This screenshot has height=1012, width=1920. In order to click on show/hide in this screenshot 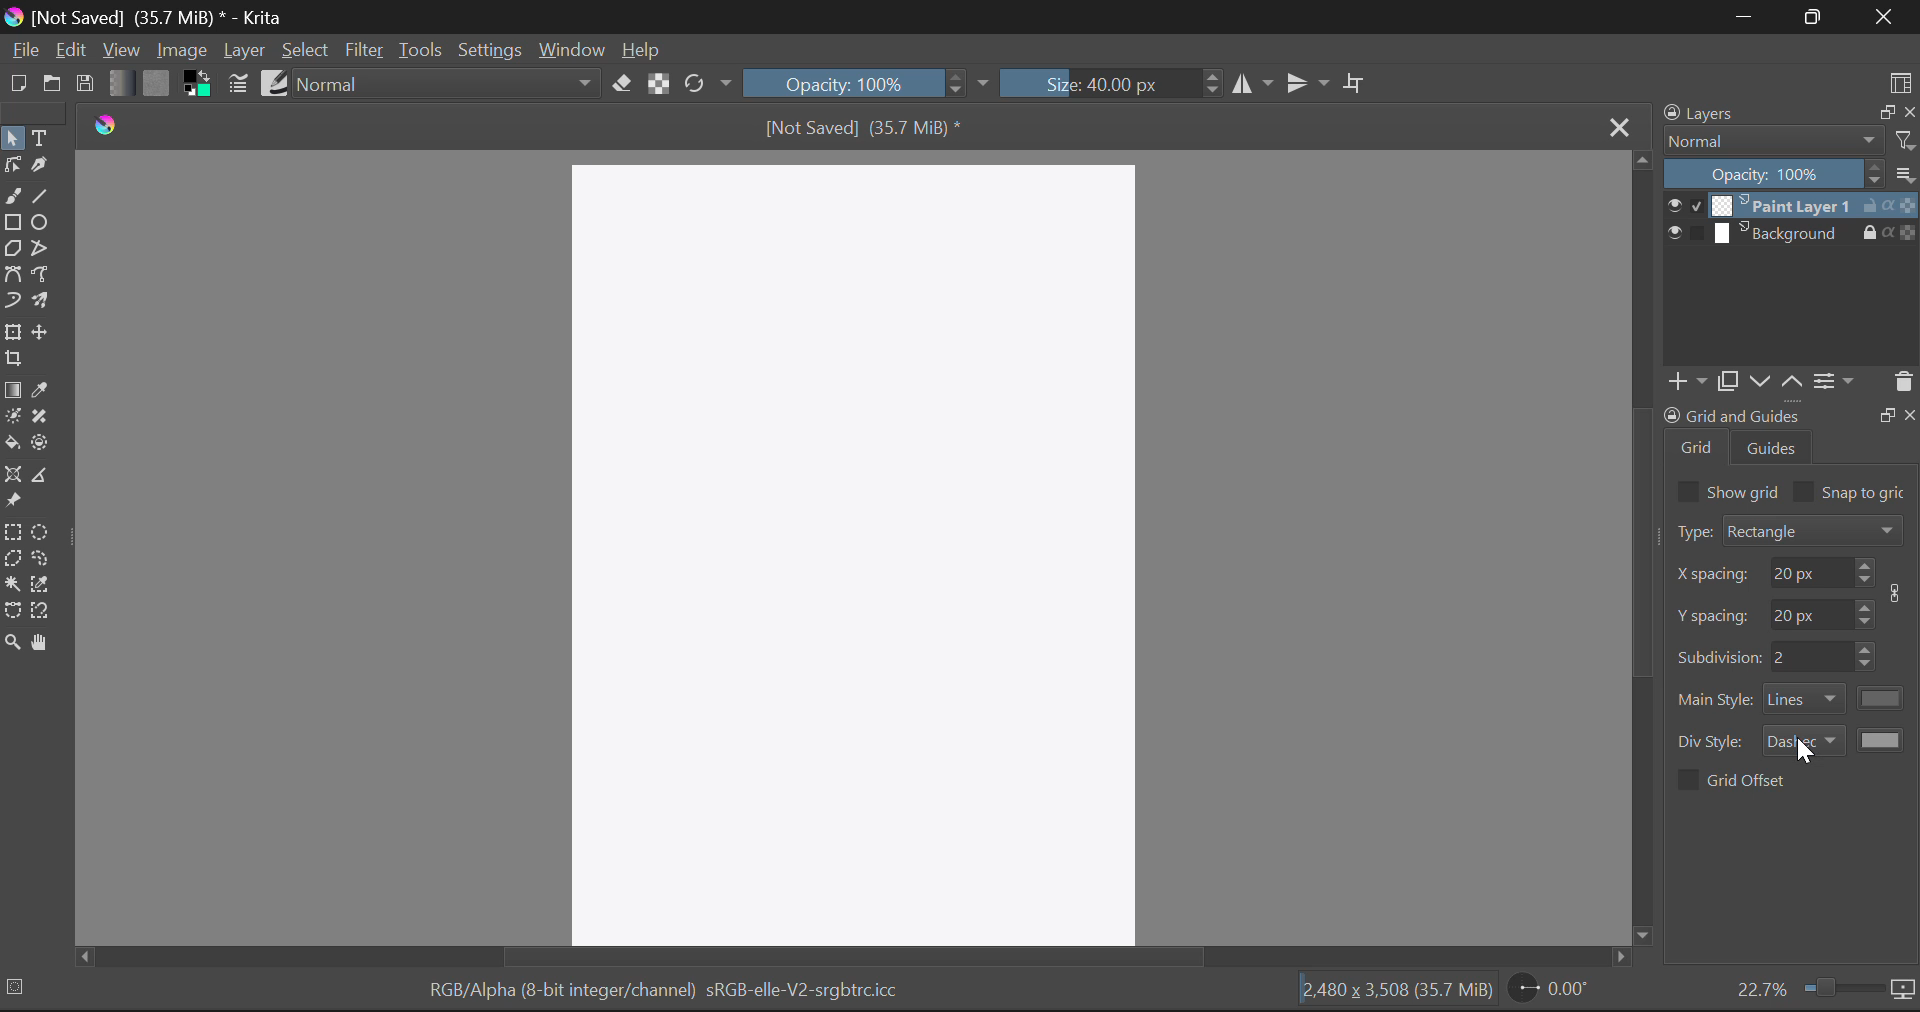, I will do `click(1684, 233)`.